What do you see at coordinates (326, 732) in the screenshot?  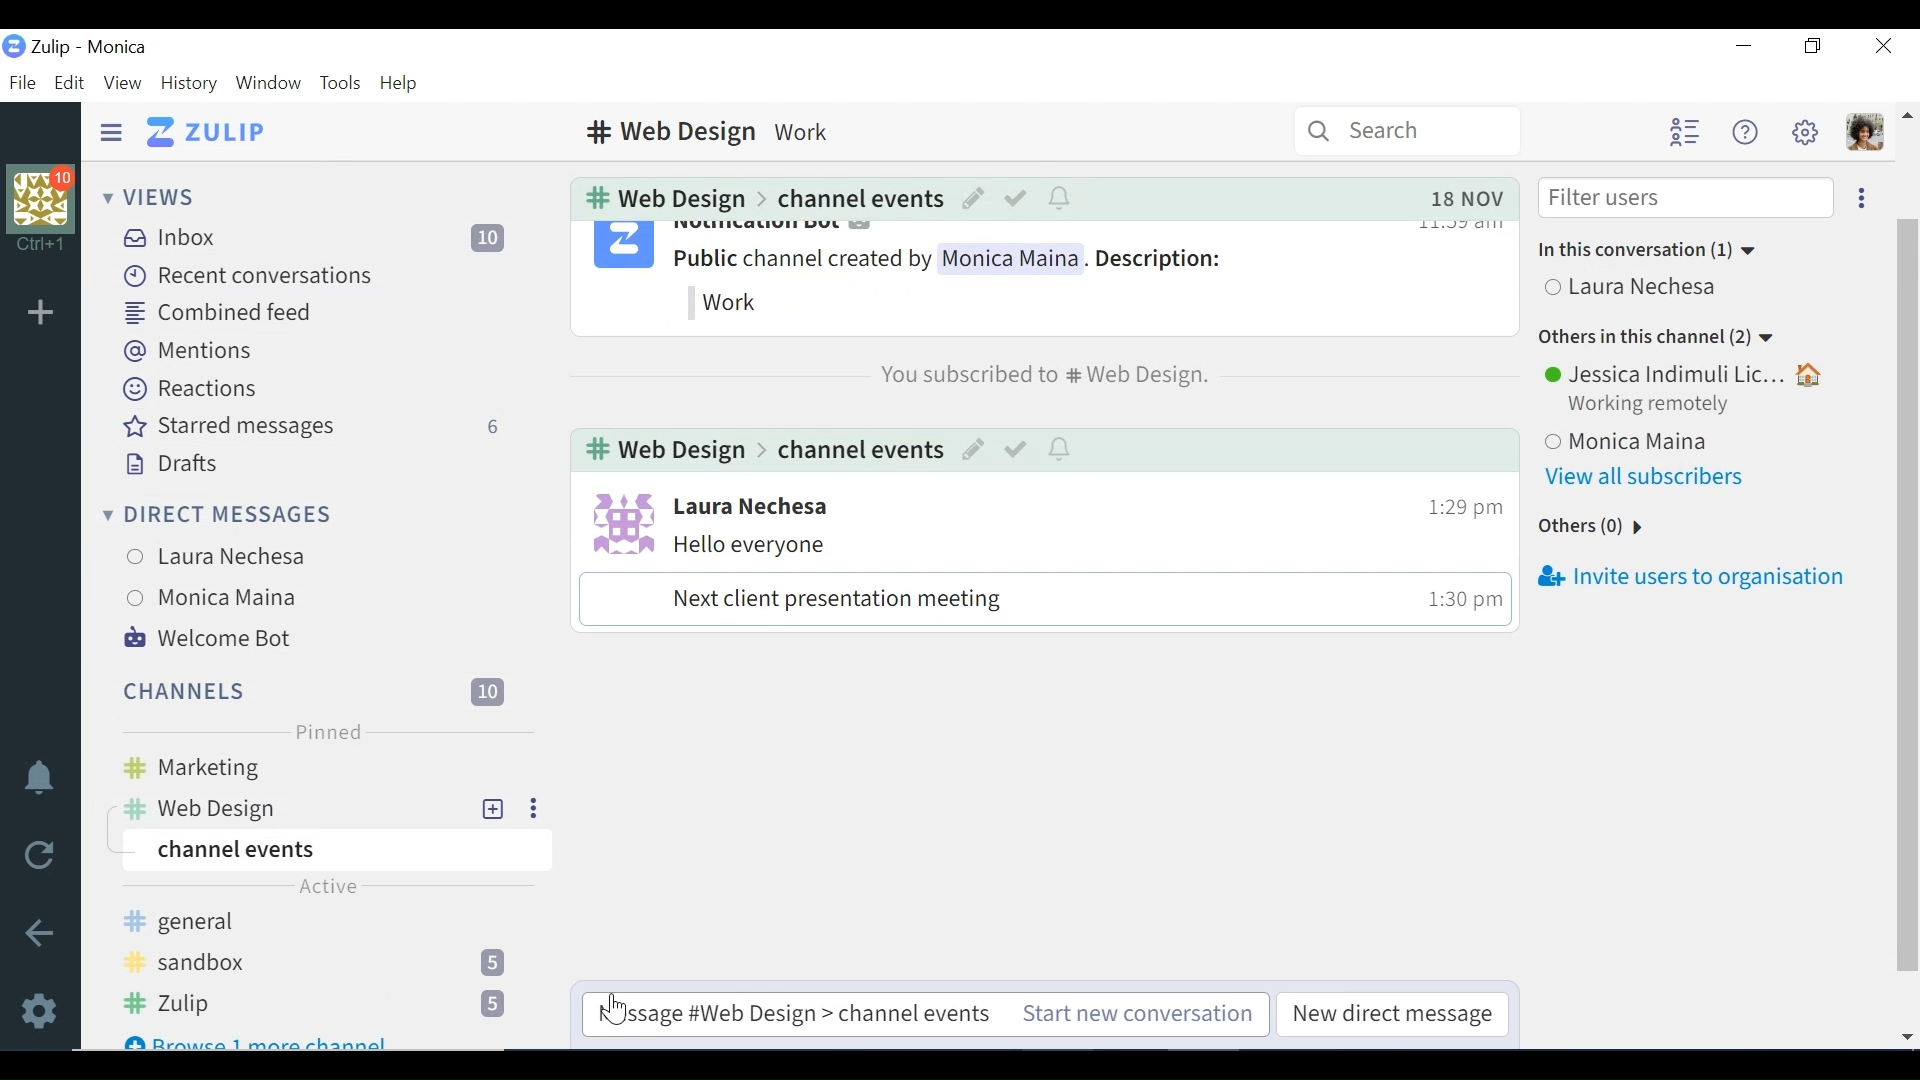 I see `Pinned label` at bounding box center [326, 732].